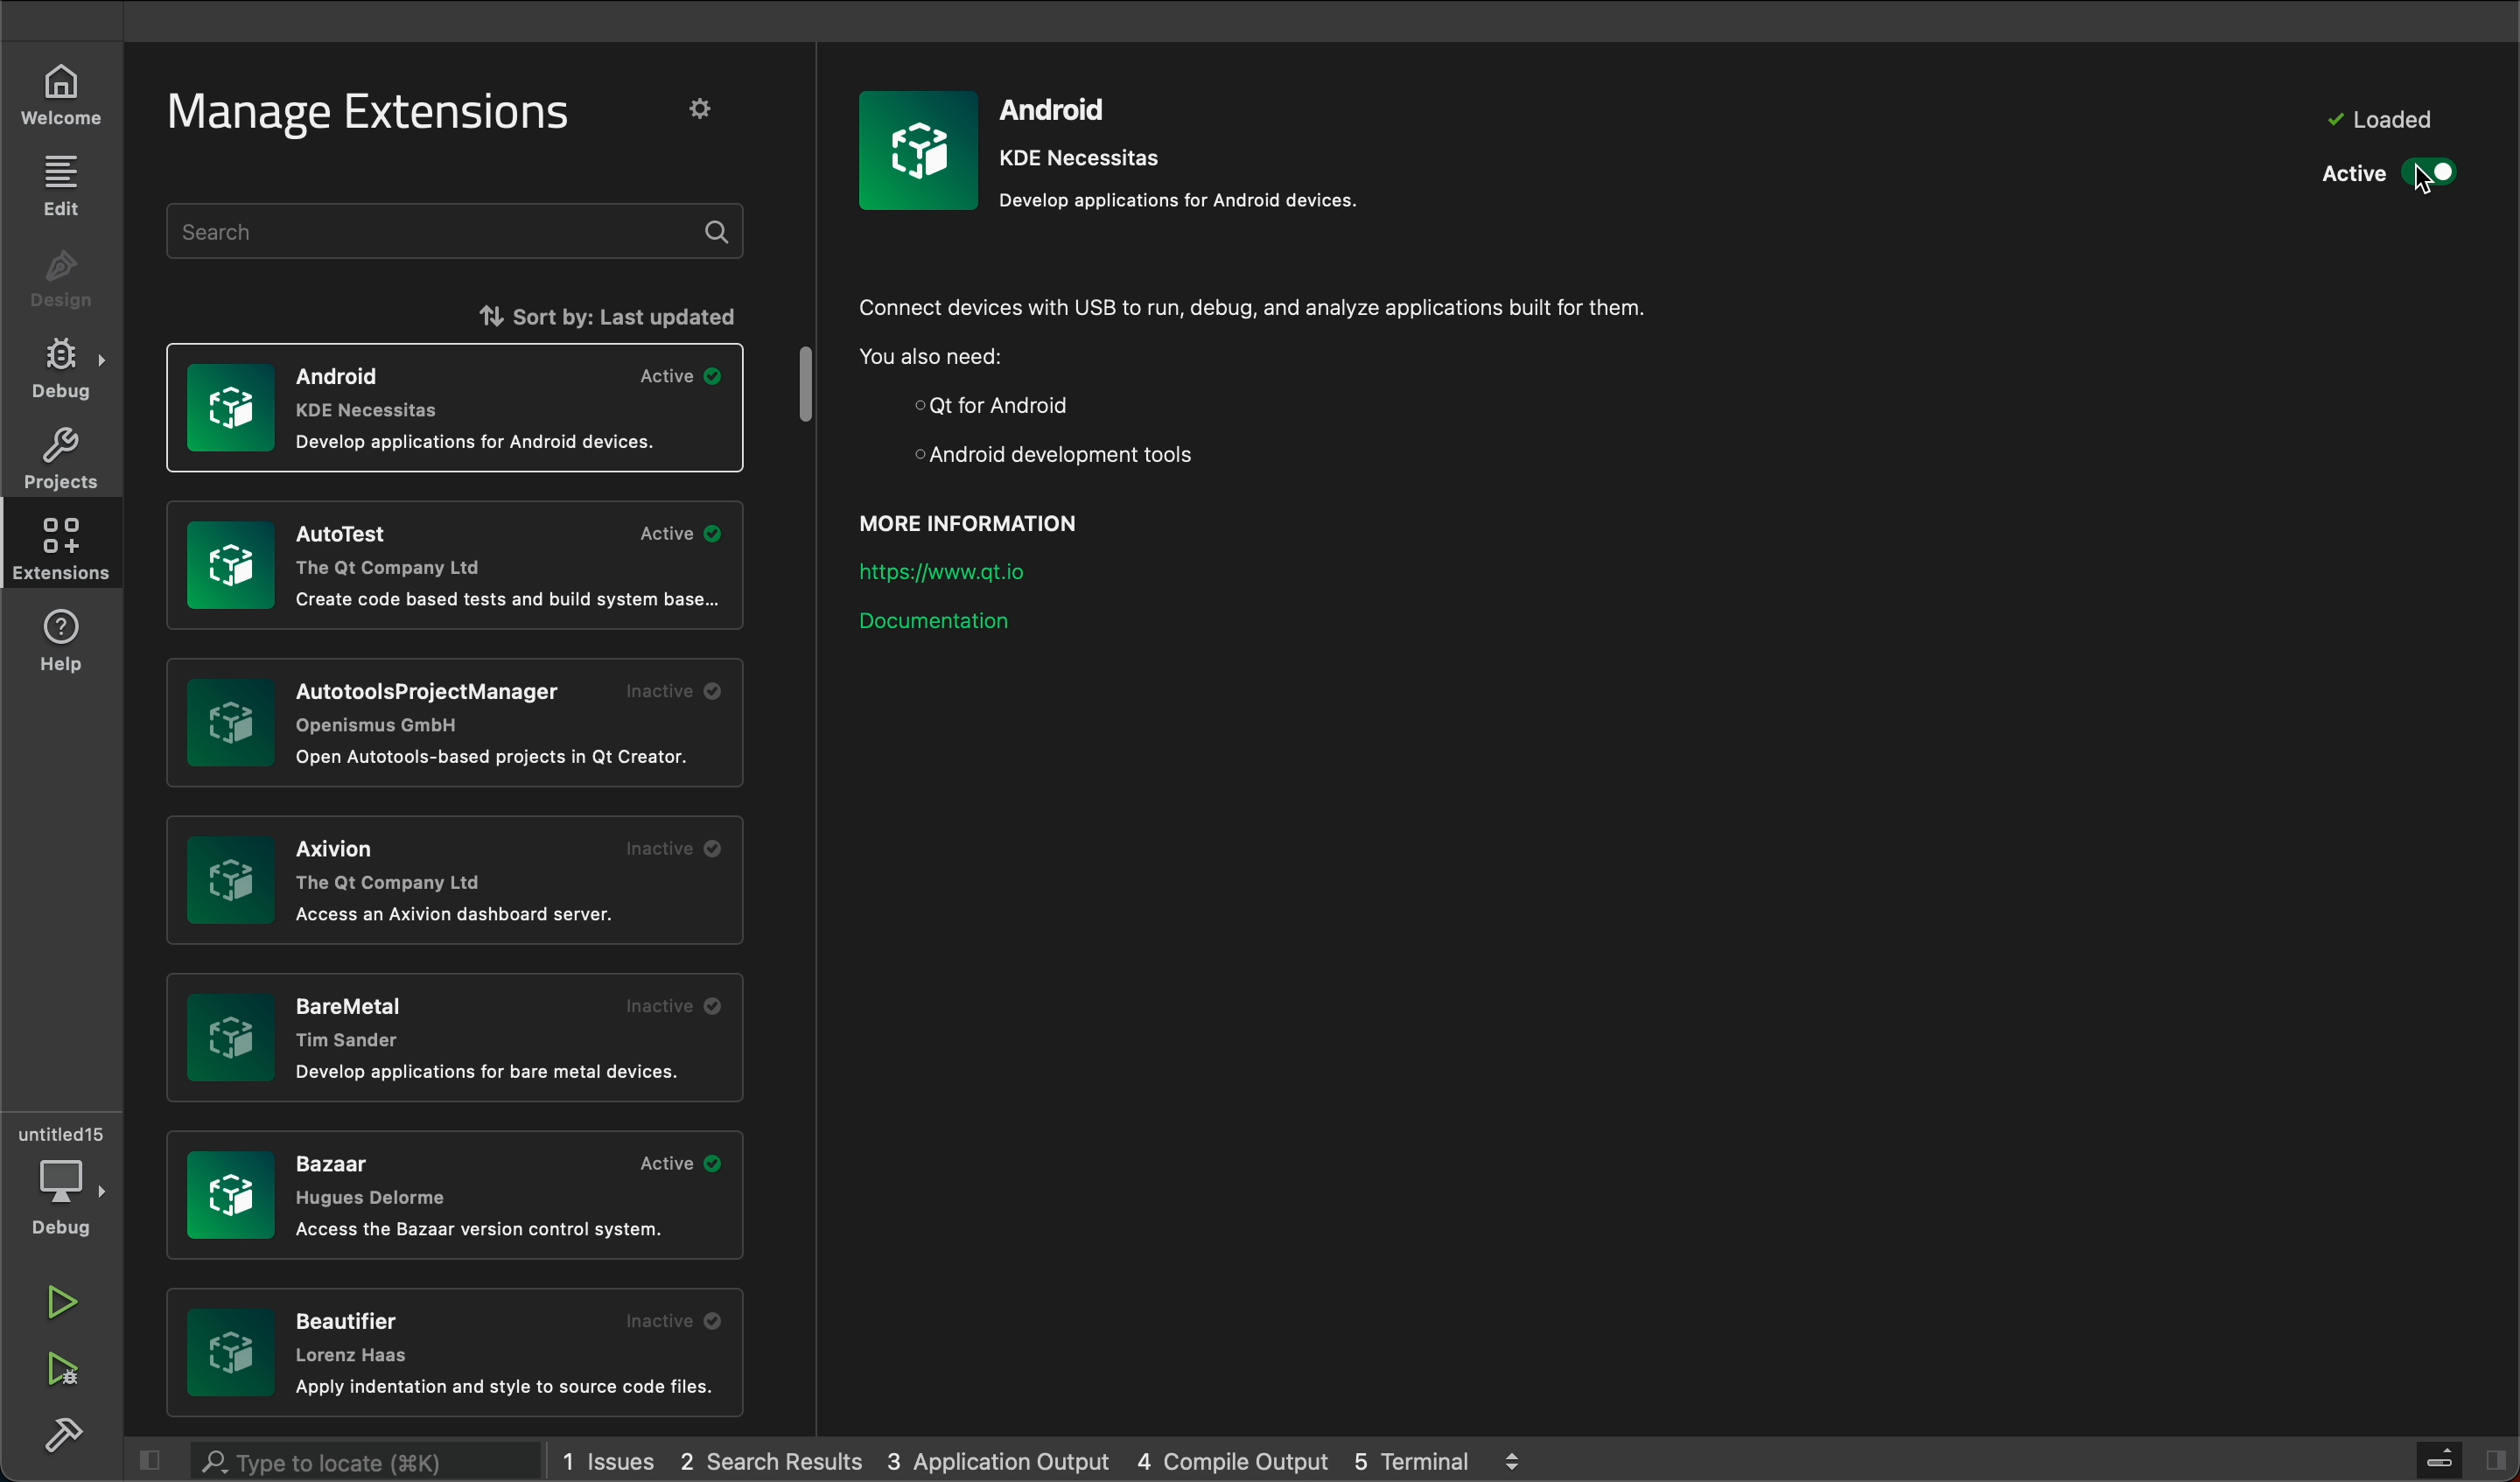 The image size is (2520, 1482). I want to click on logs, so click(1420, 1459).